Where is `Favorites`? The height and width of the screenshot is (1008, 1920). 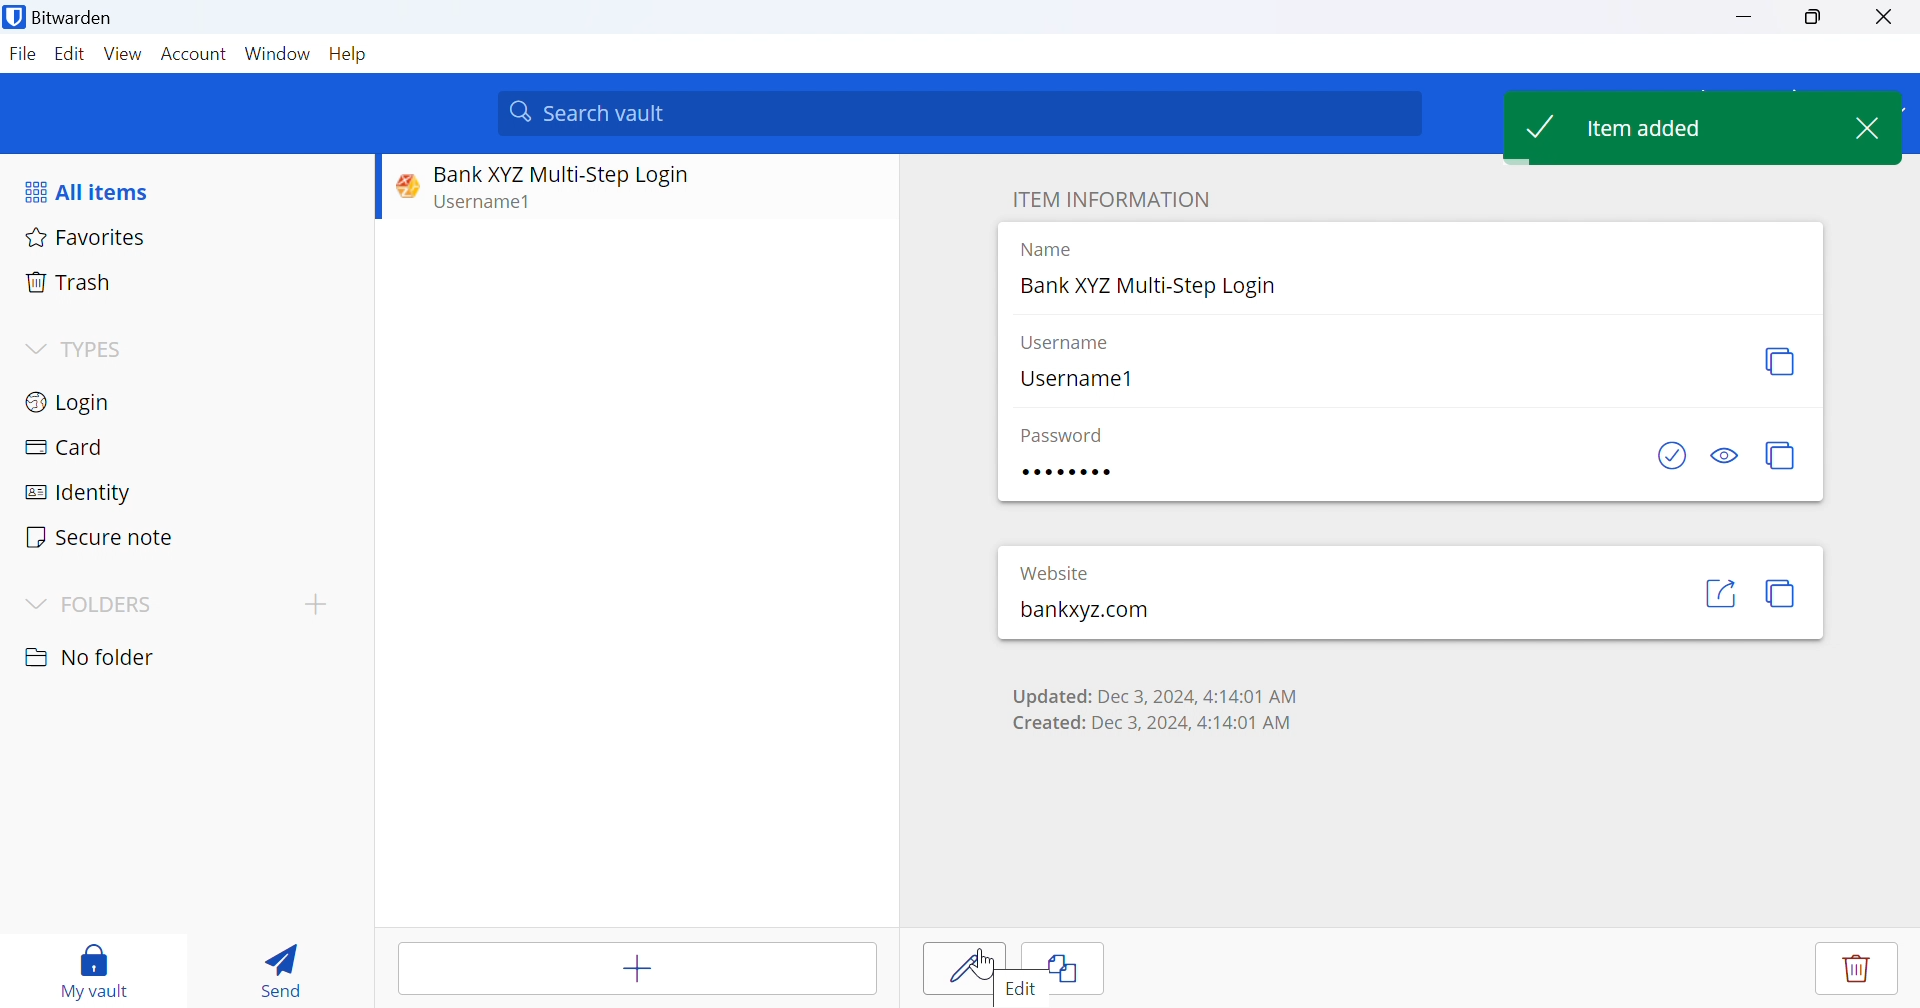
Favorites is located at coordinates (86, 236).